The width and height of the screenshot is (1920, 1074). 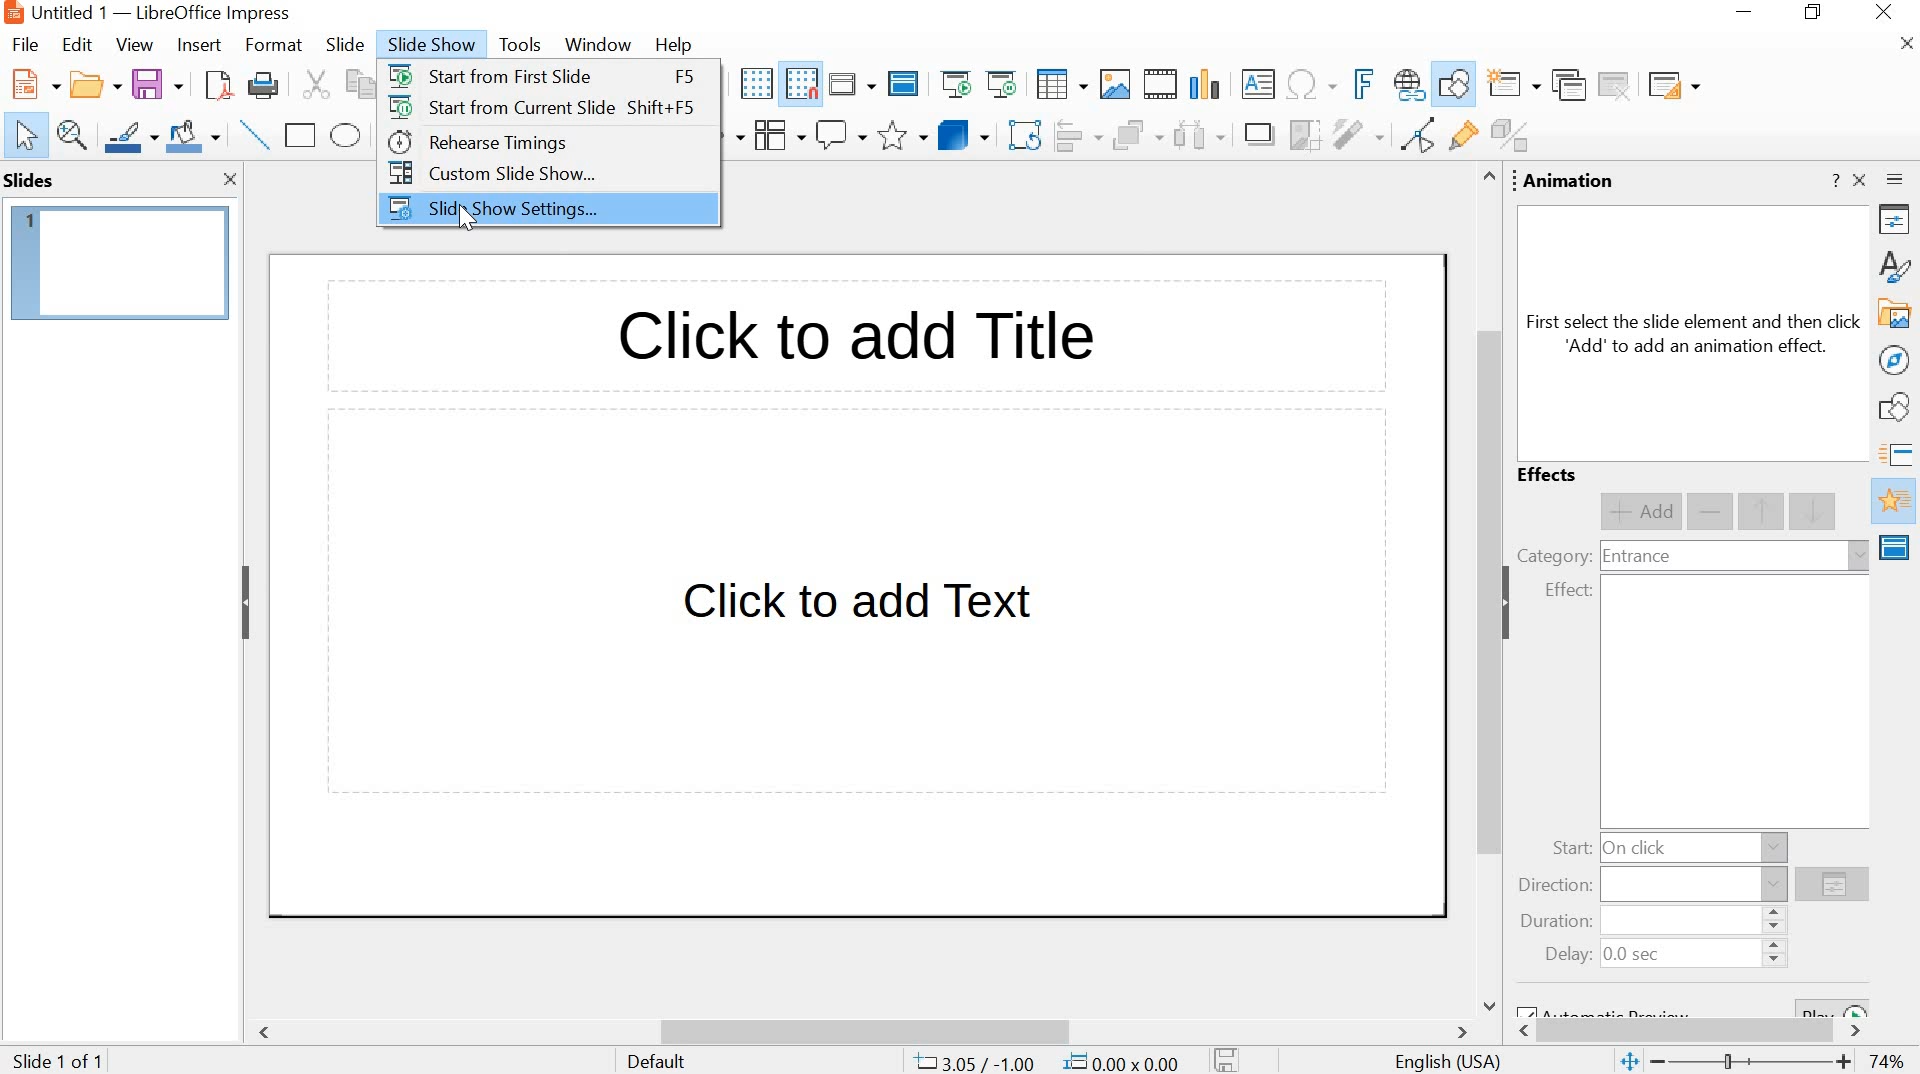 What do you see at coordinates (755, 84) in the screenshot?
I see `display grid` at bounding box center [755, 84].